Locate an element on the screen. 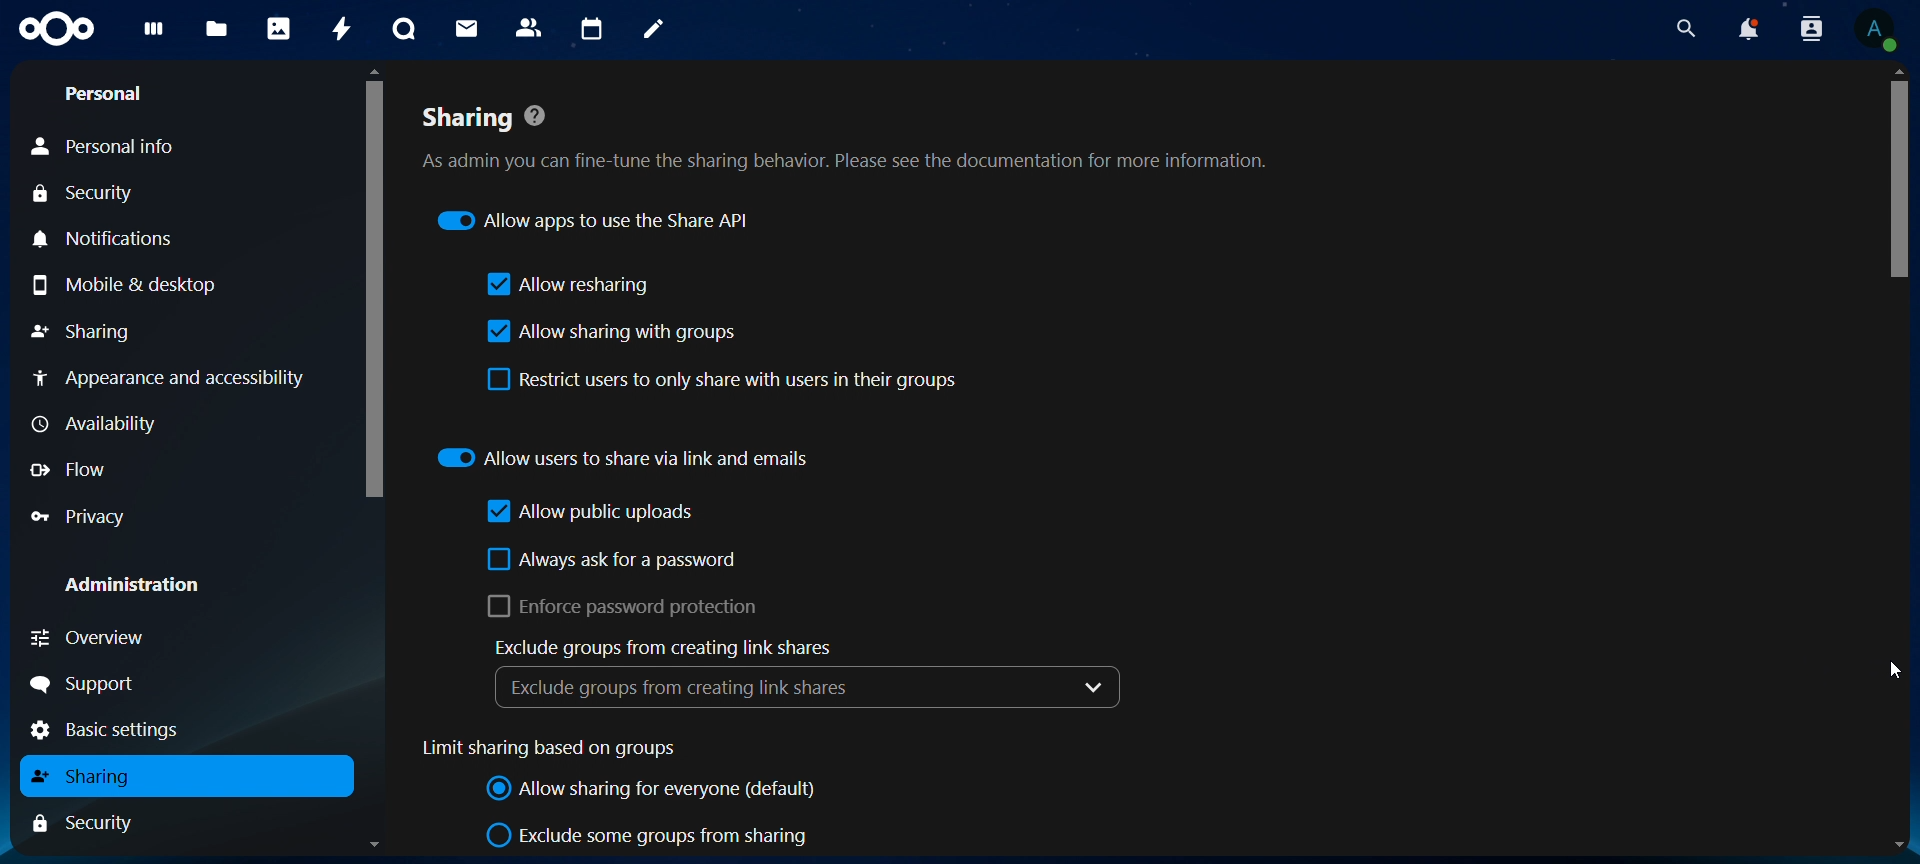  overview is located at coordinates (90, 634).